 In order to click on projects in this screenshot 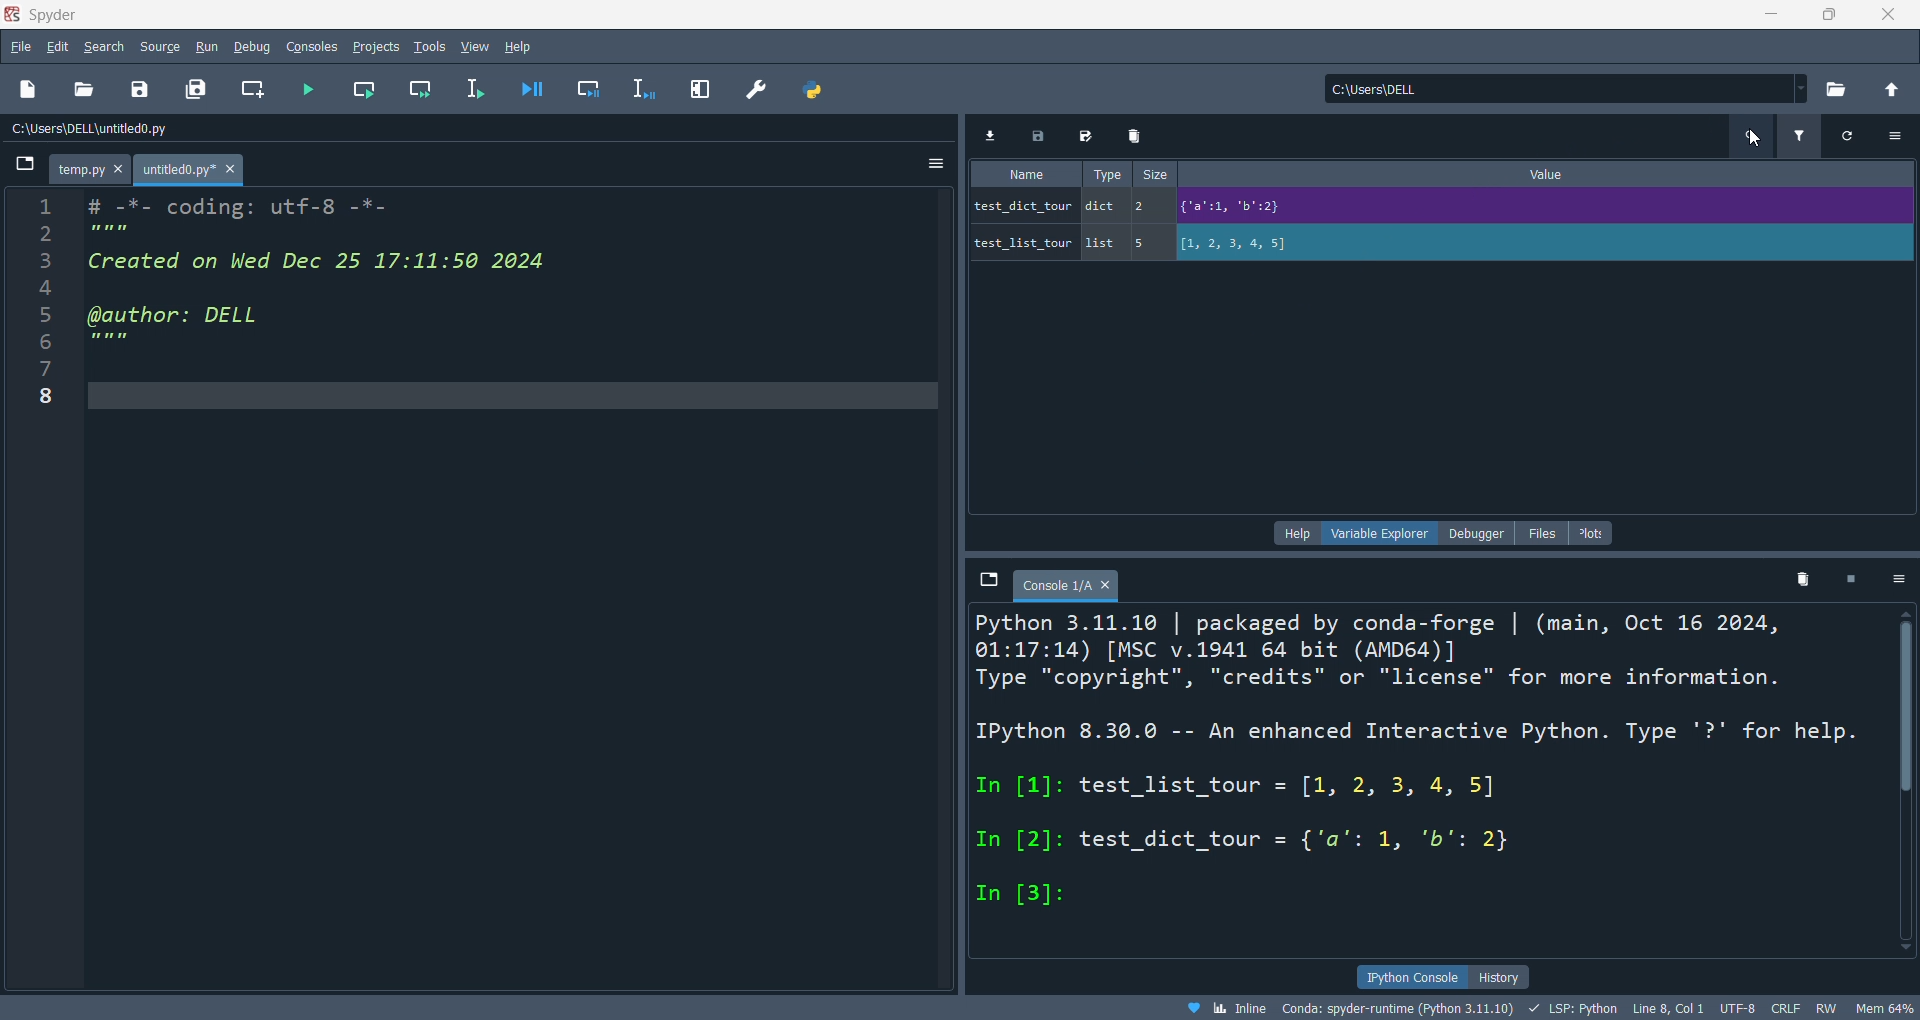, I will do `click(370, 42)`.